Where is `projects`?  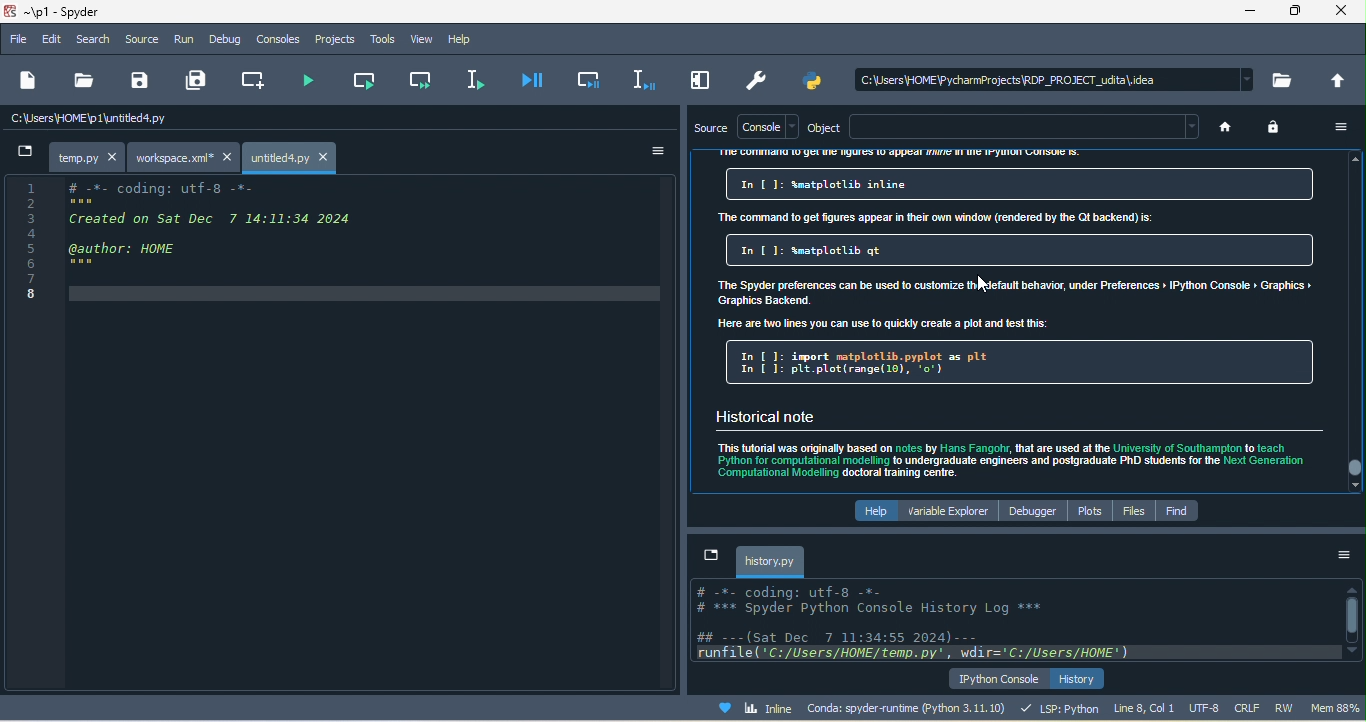
projects is located at coordinates (332, 42).